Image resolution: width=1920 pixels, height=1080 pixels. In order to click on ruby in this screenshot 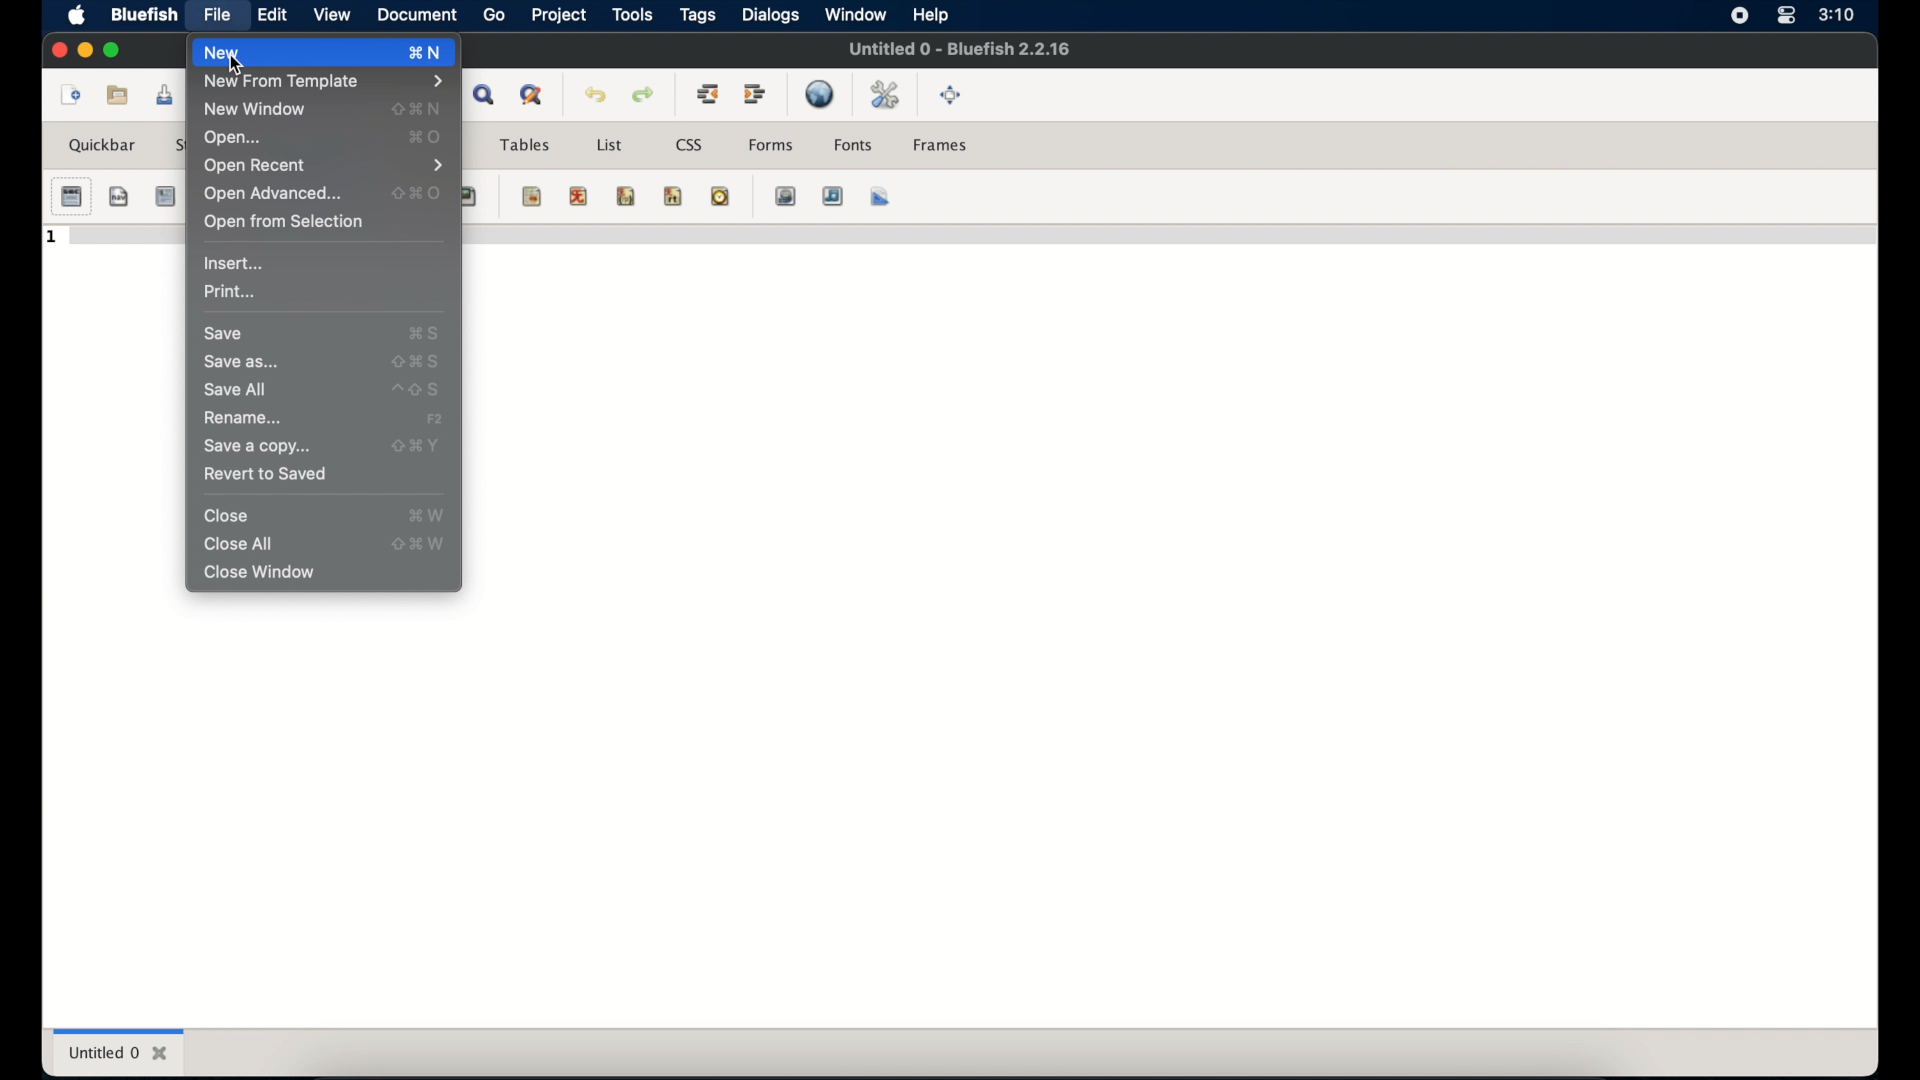, I will do `click(579, 196)`.